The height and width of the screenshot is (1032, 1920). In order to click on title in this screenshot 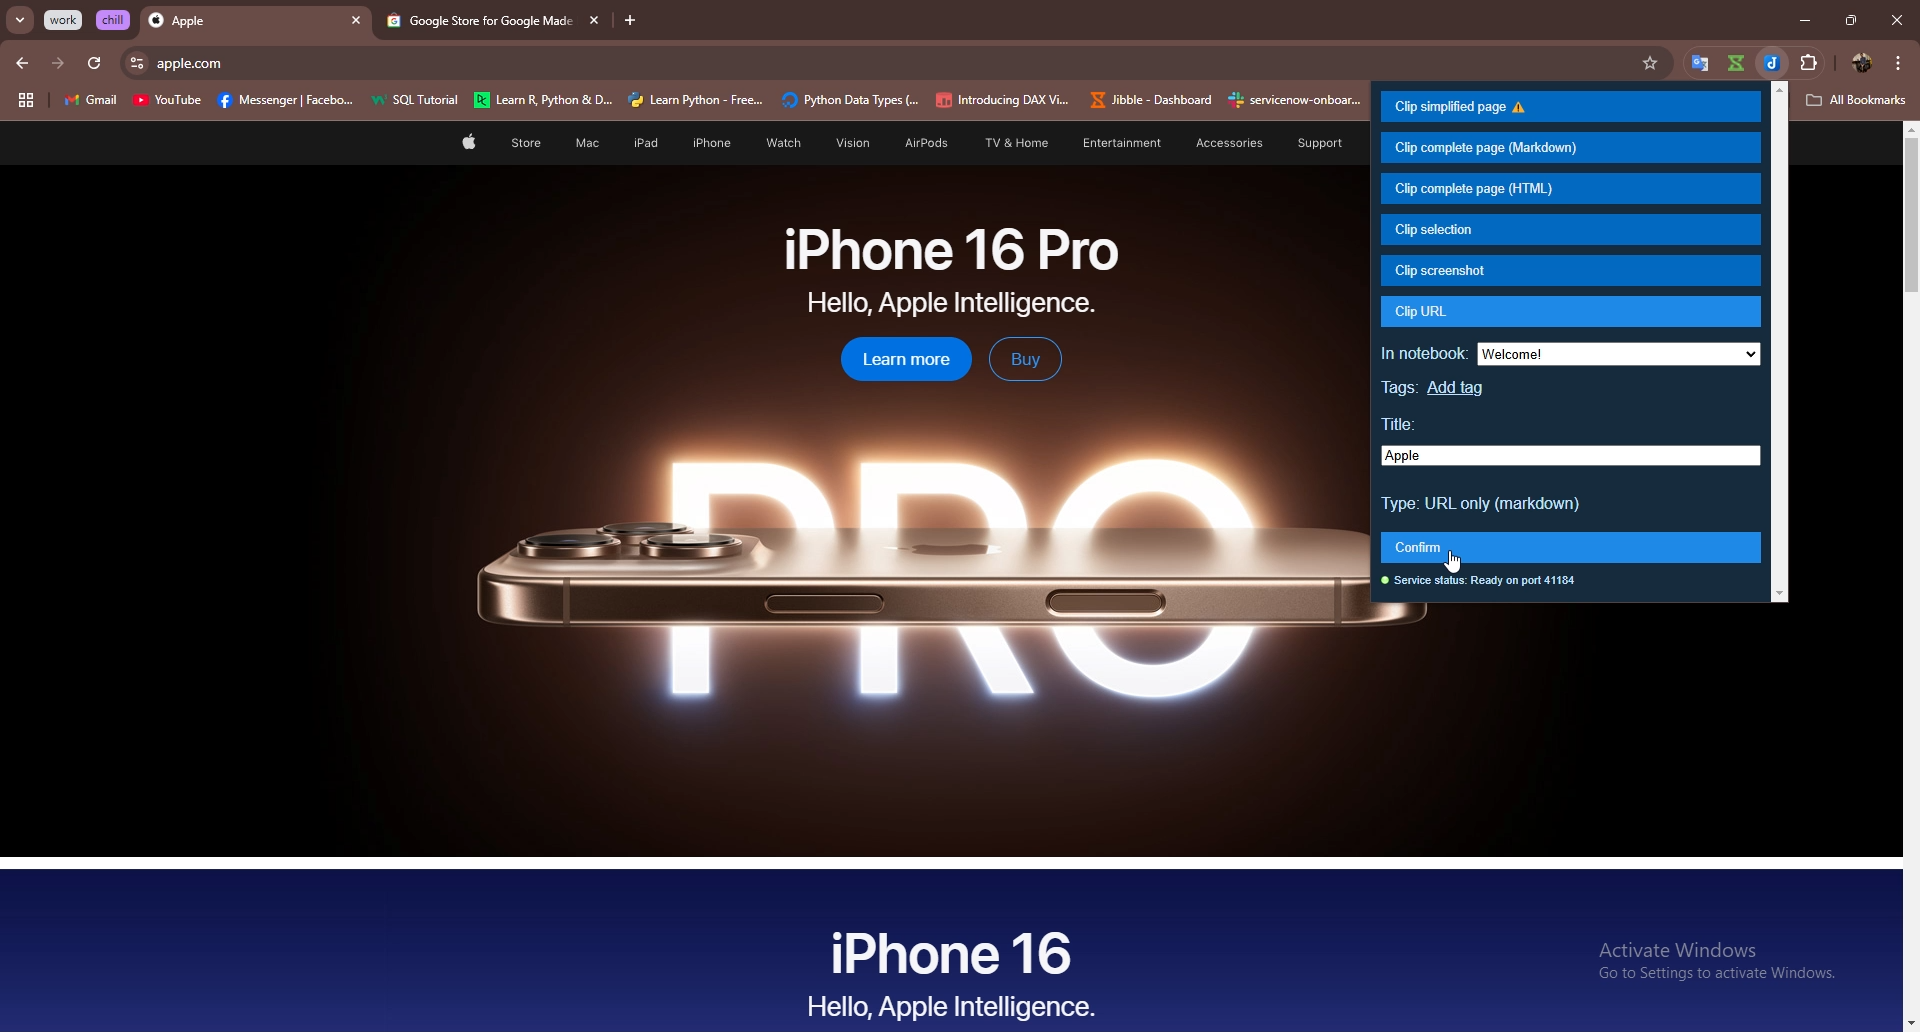, I will do `click(1571, 456)`.